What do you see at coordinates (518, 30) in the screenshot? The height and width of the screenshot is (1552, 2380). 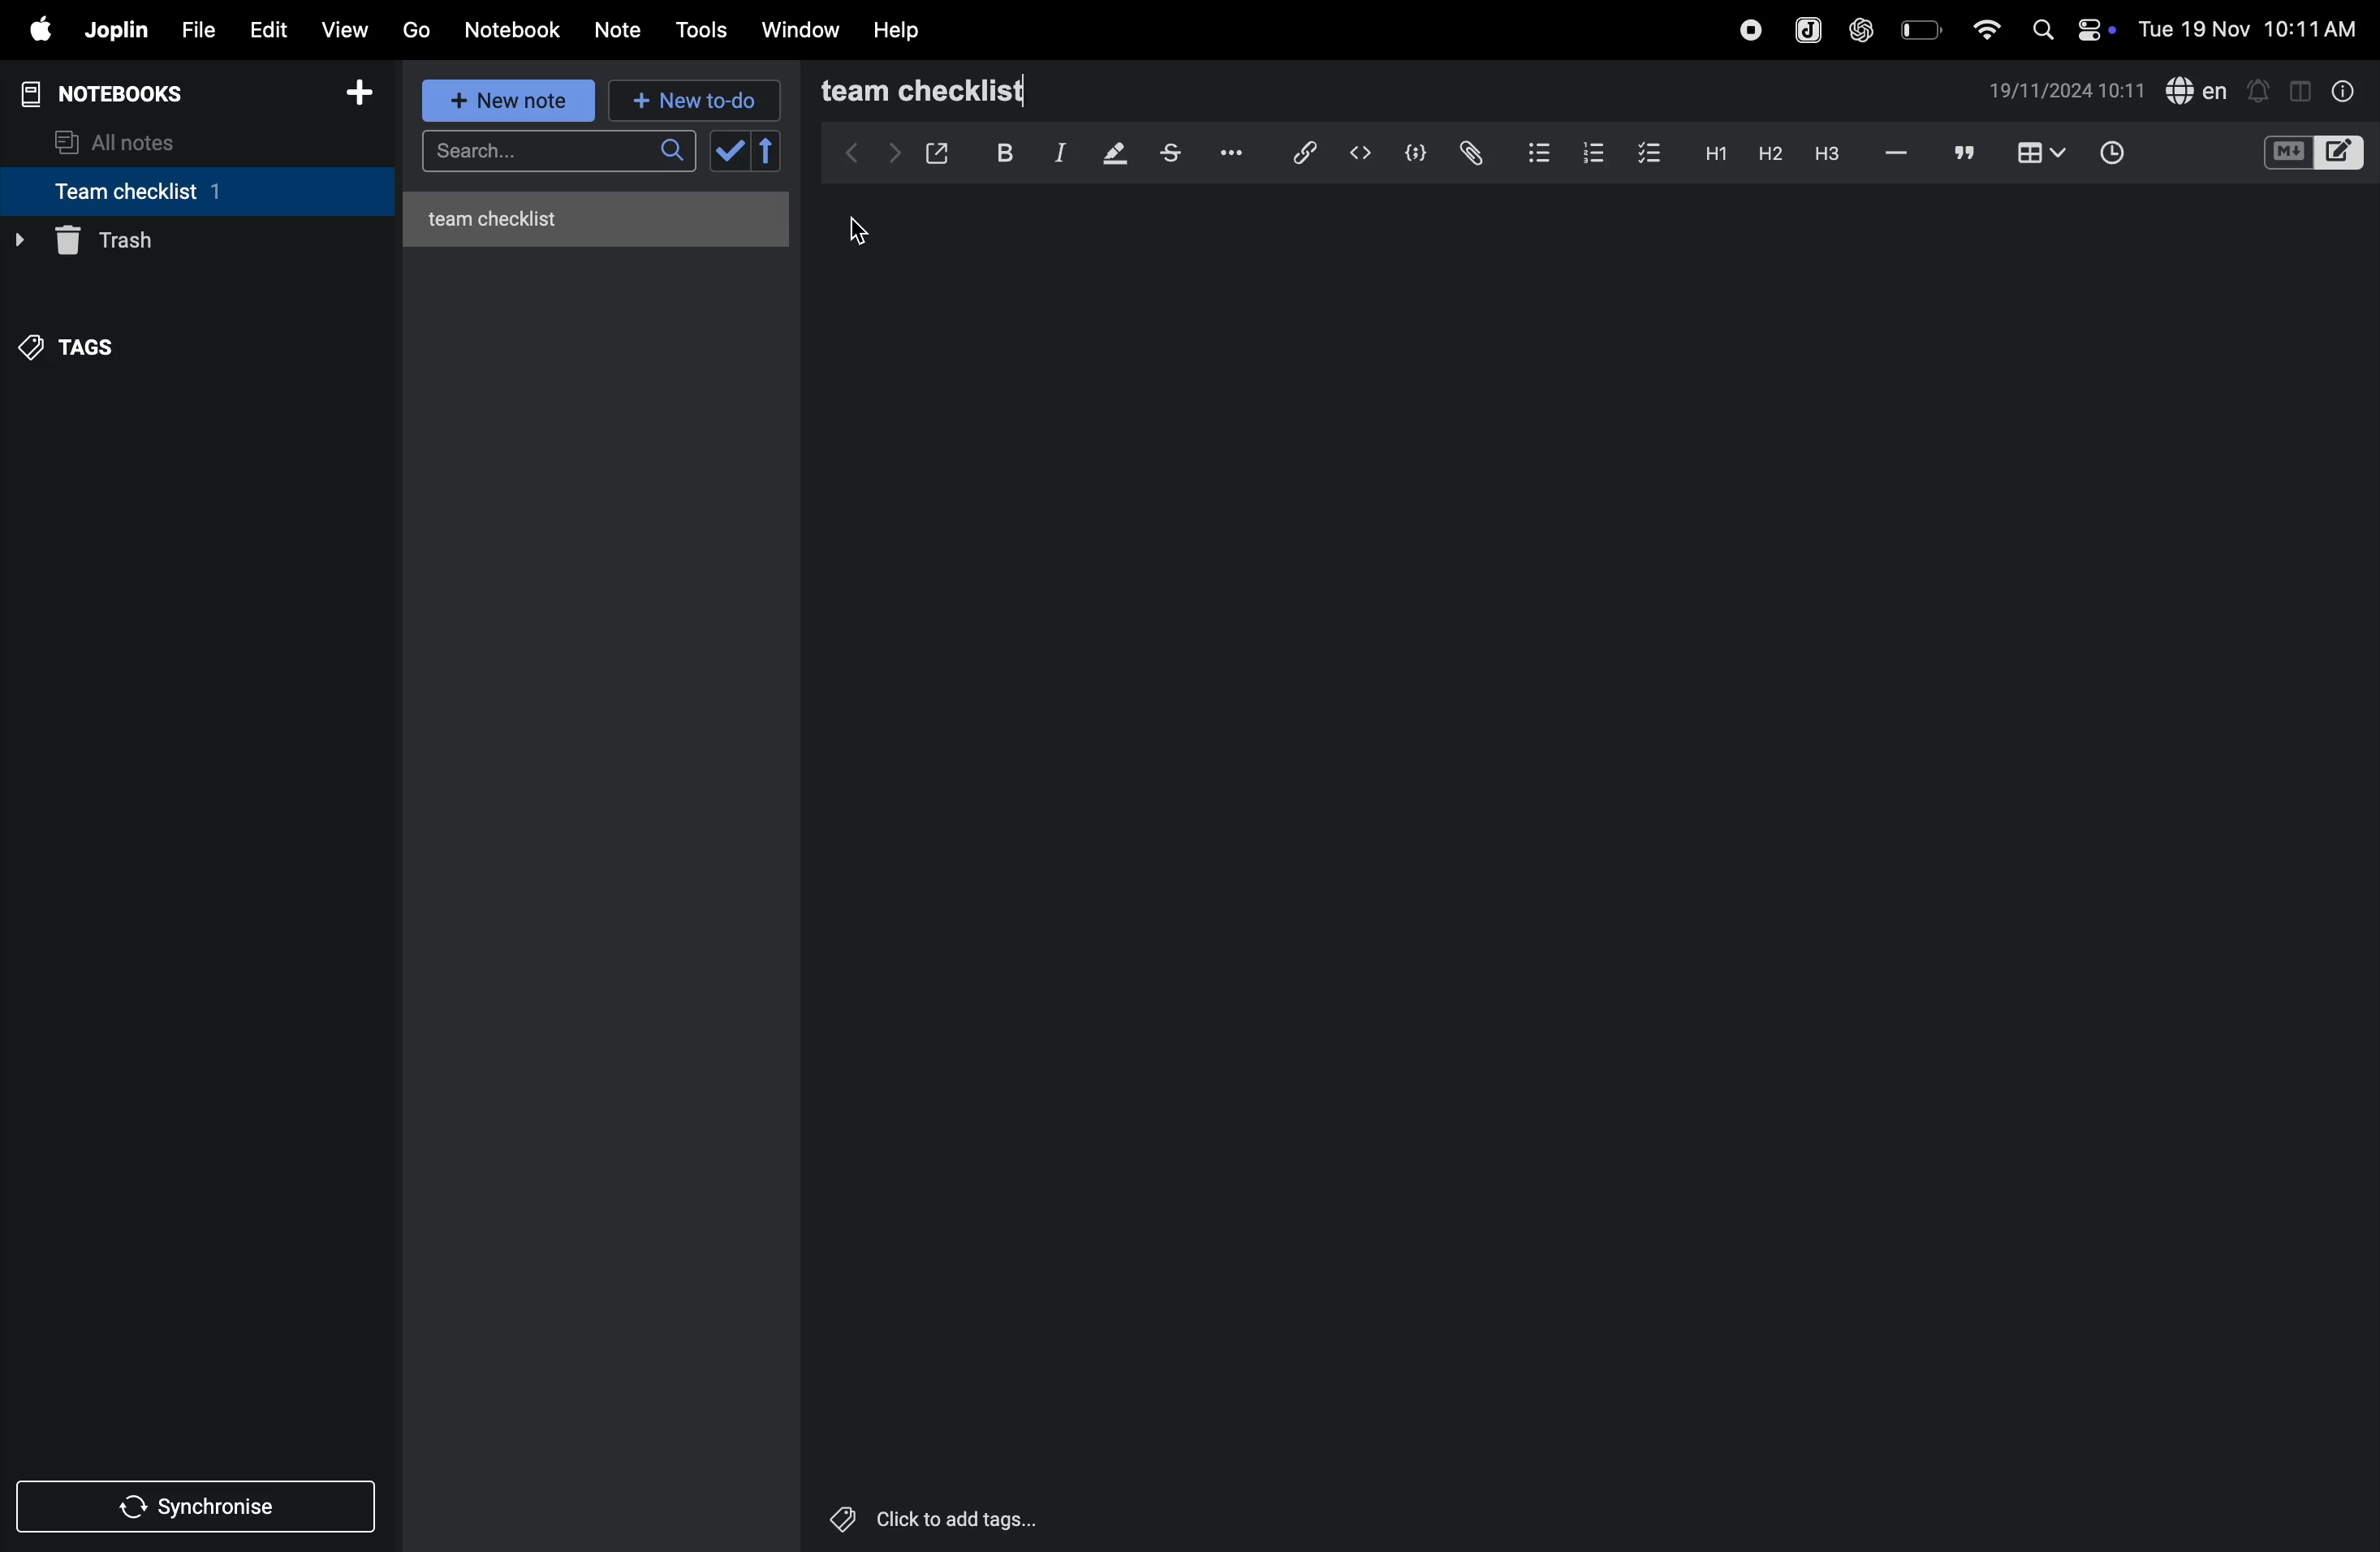 I see `Notebook` at bounding box center [518, 30].